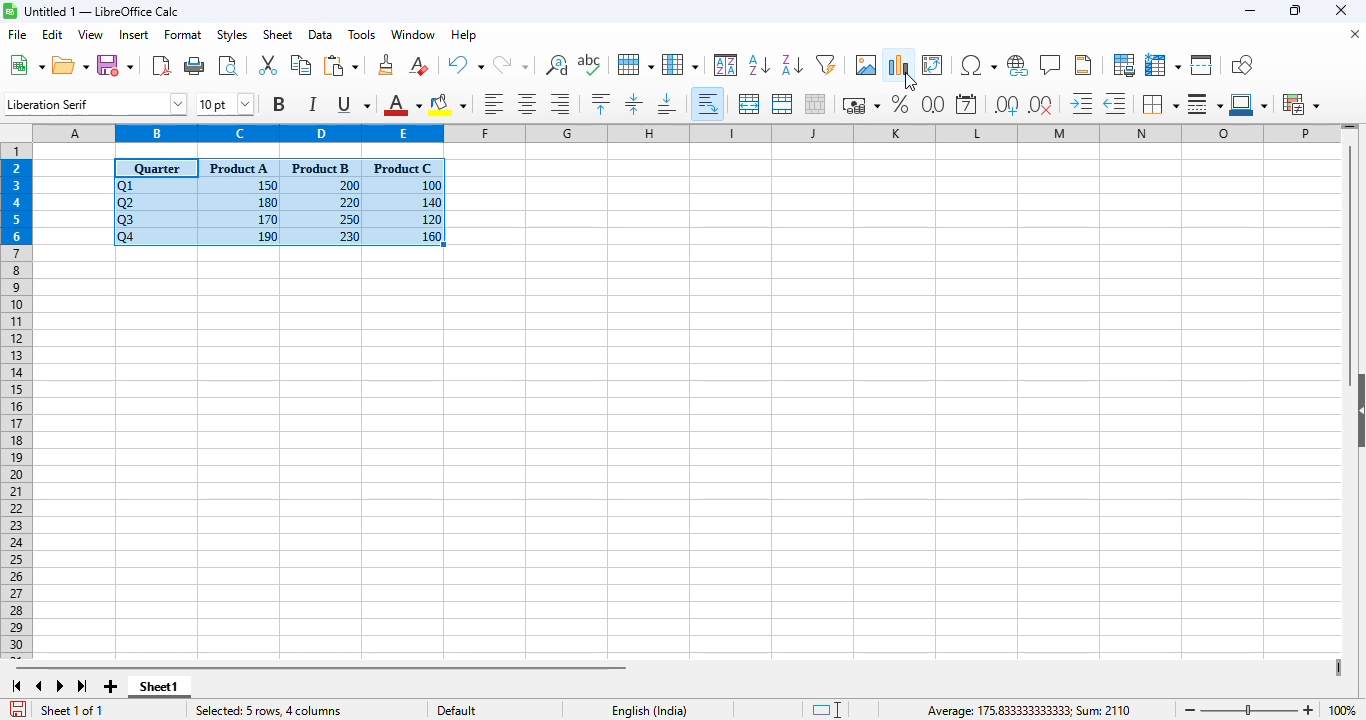  I want to click on rows, so click(16, 401).